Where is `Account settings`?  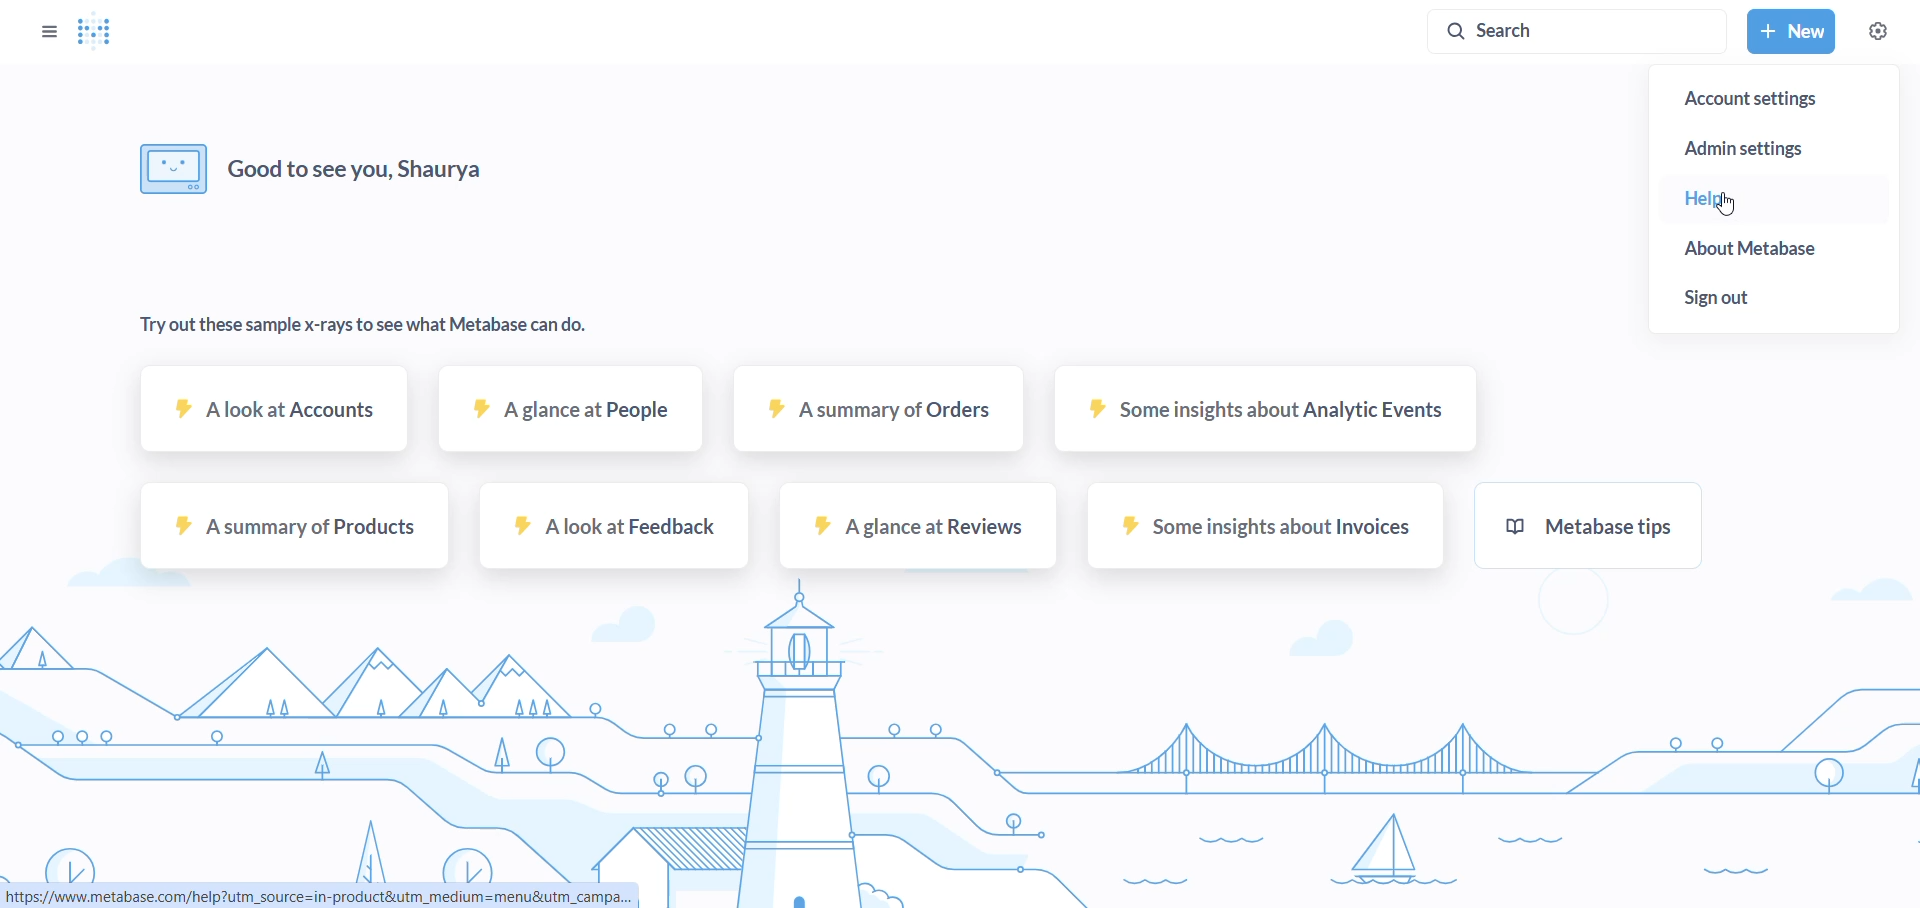
Account settings is located at coordinates (1777, 99).